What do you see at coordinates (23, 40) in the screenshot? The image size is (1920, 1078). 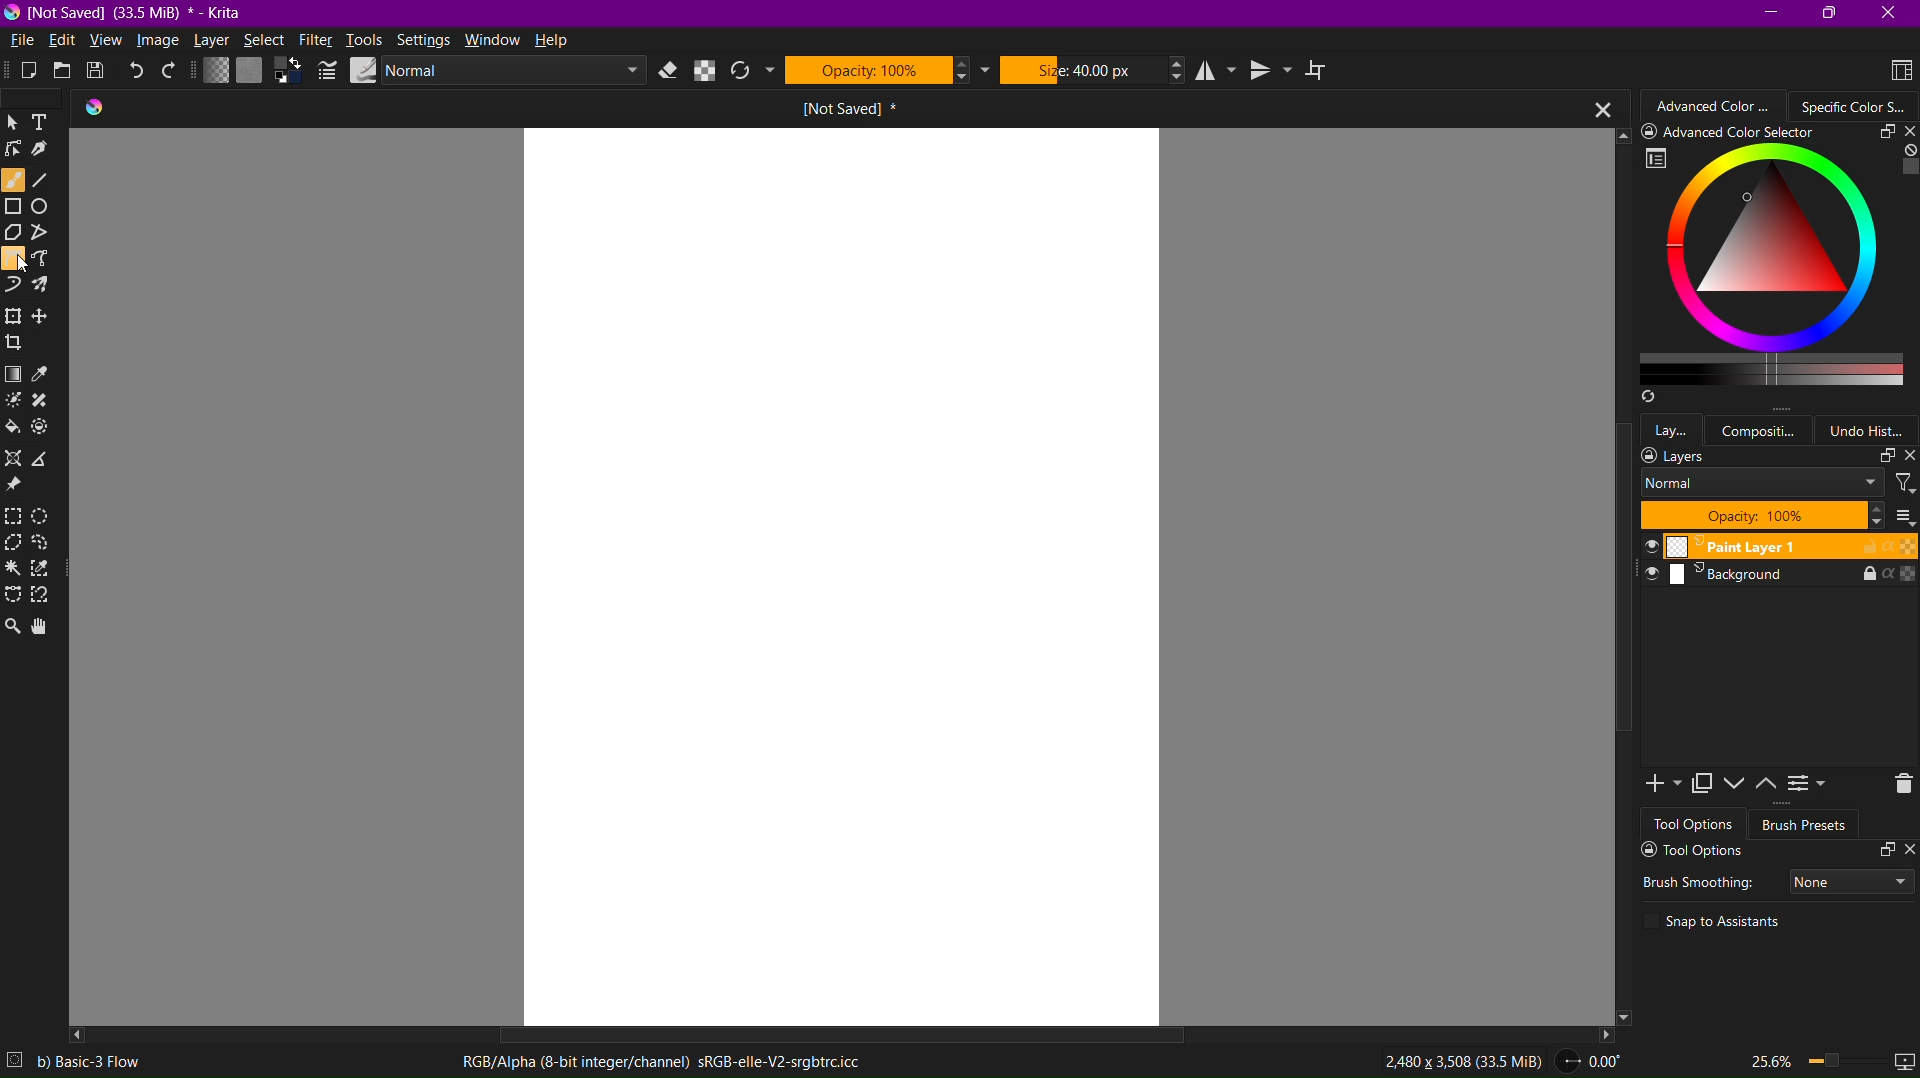 I see `File` at bounding box center [23, 40].